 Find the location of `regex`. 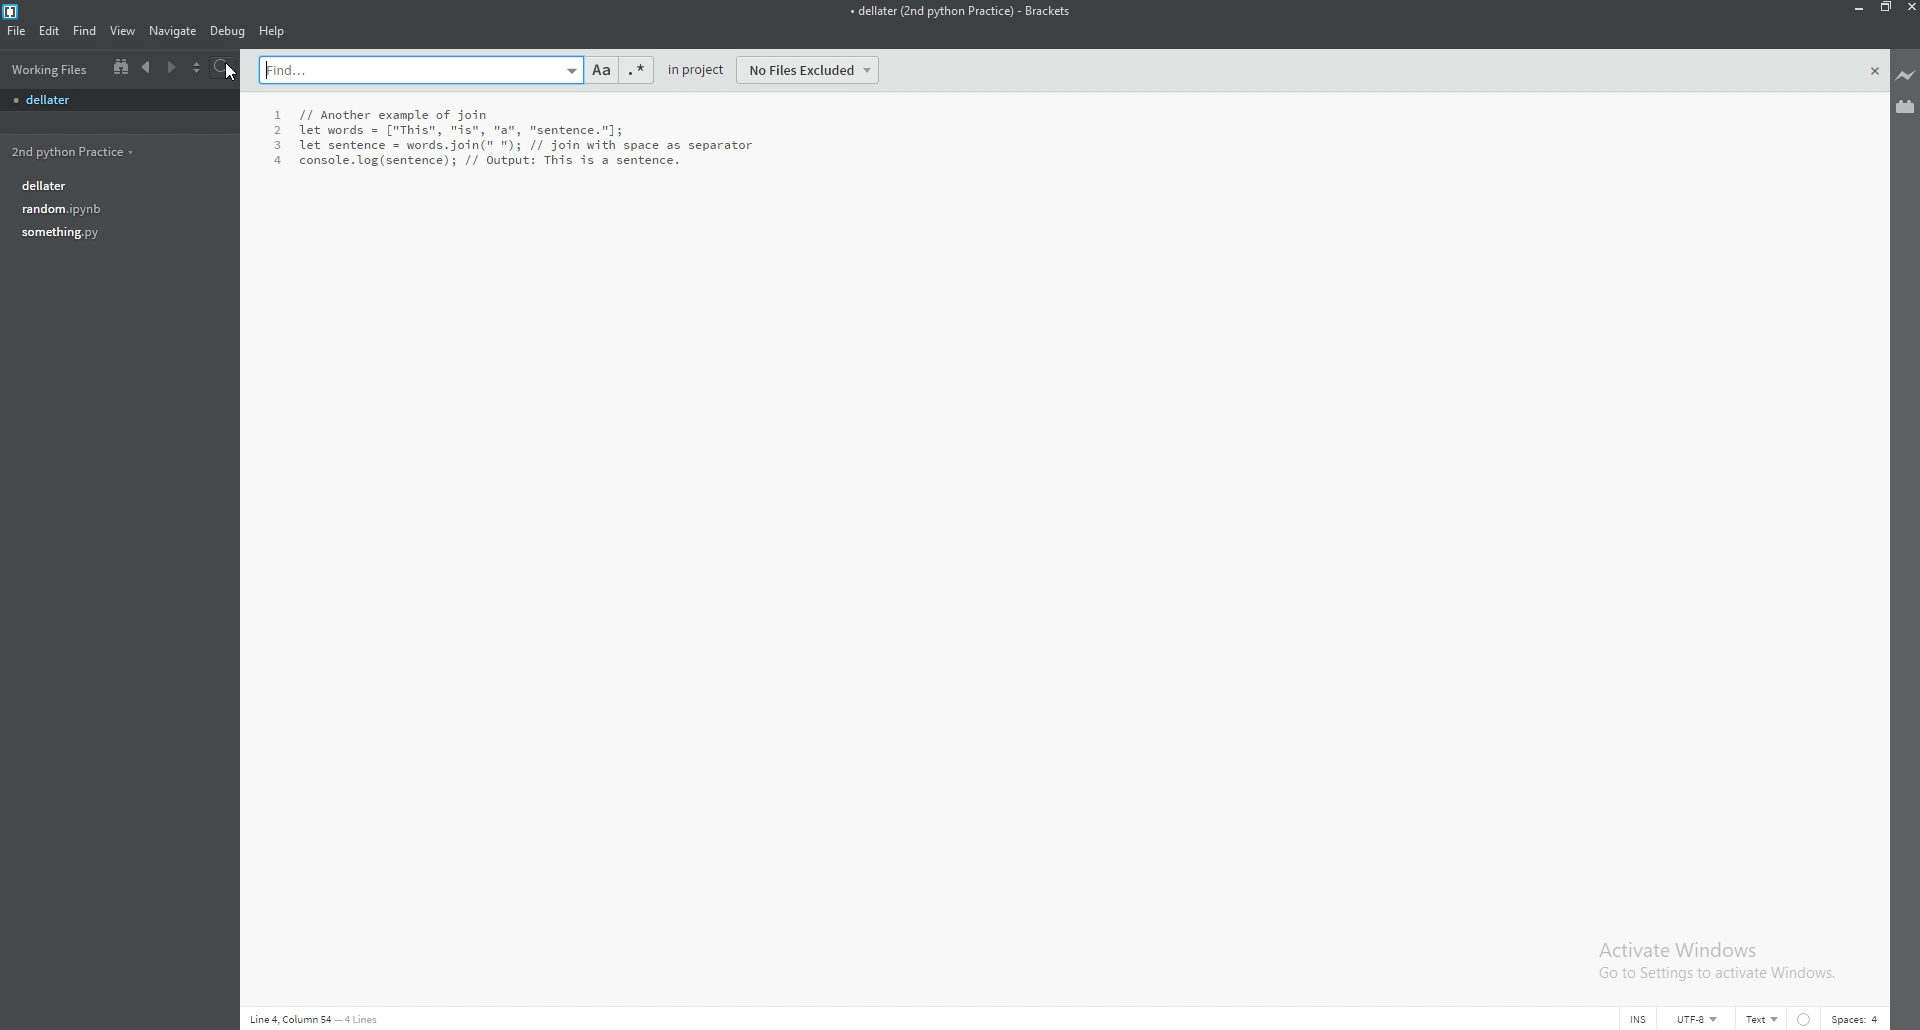

regex is located at coordinates (634, 70).